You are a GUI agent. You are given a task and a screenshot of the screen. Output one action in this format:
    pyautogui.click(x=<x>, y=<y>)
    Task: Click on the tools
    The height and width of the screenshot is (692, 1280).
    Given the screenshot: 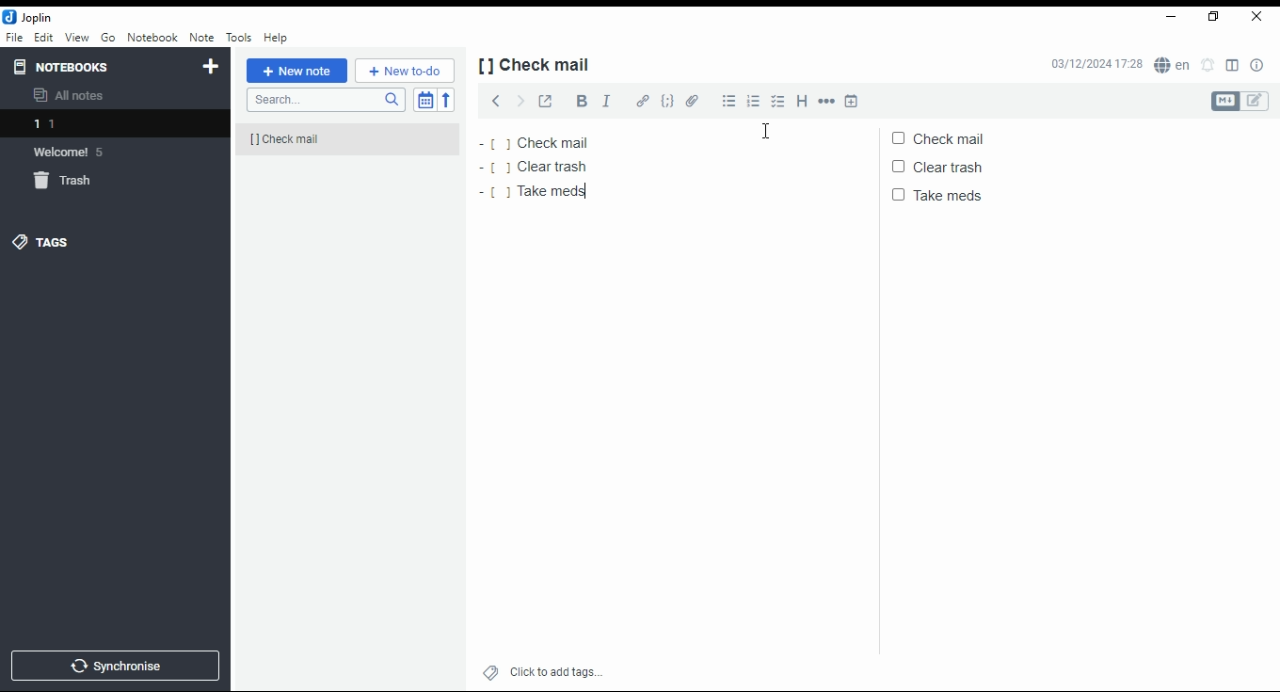 What is the action you would take?
    pyautogui.click(x=240, y=38)
    